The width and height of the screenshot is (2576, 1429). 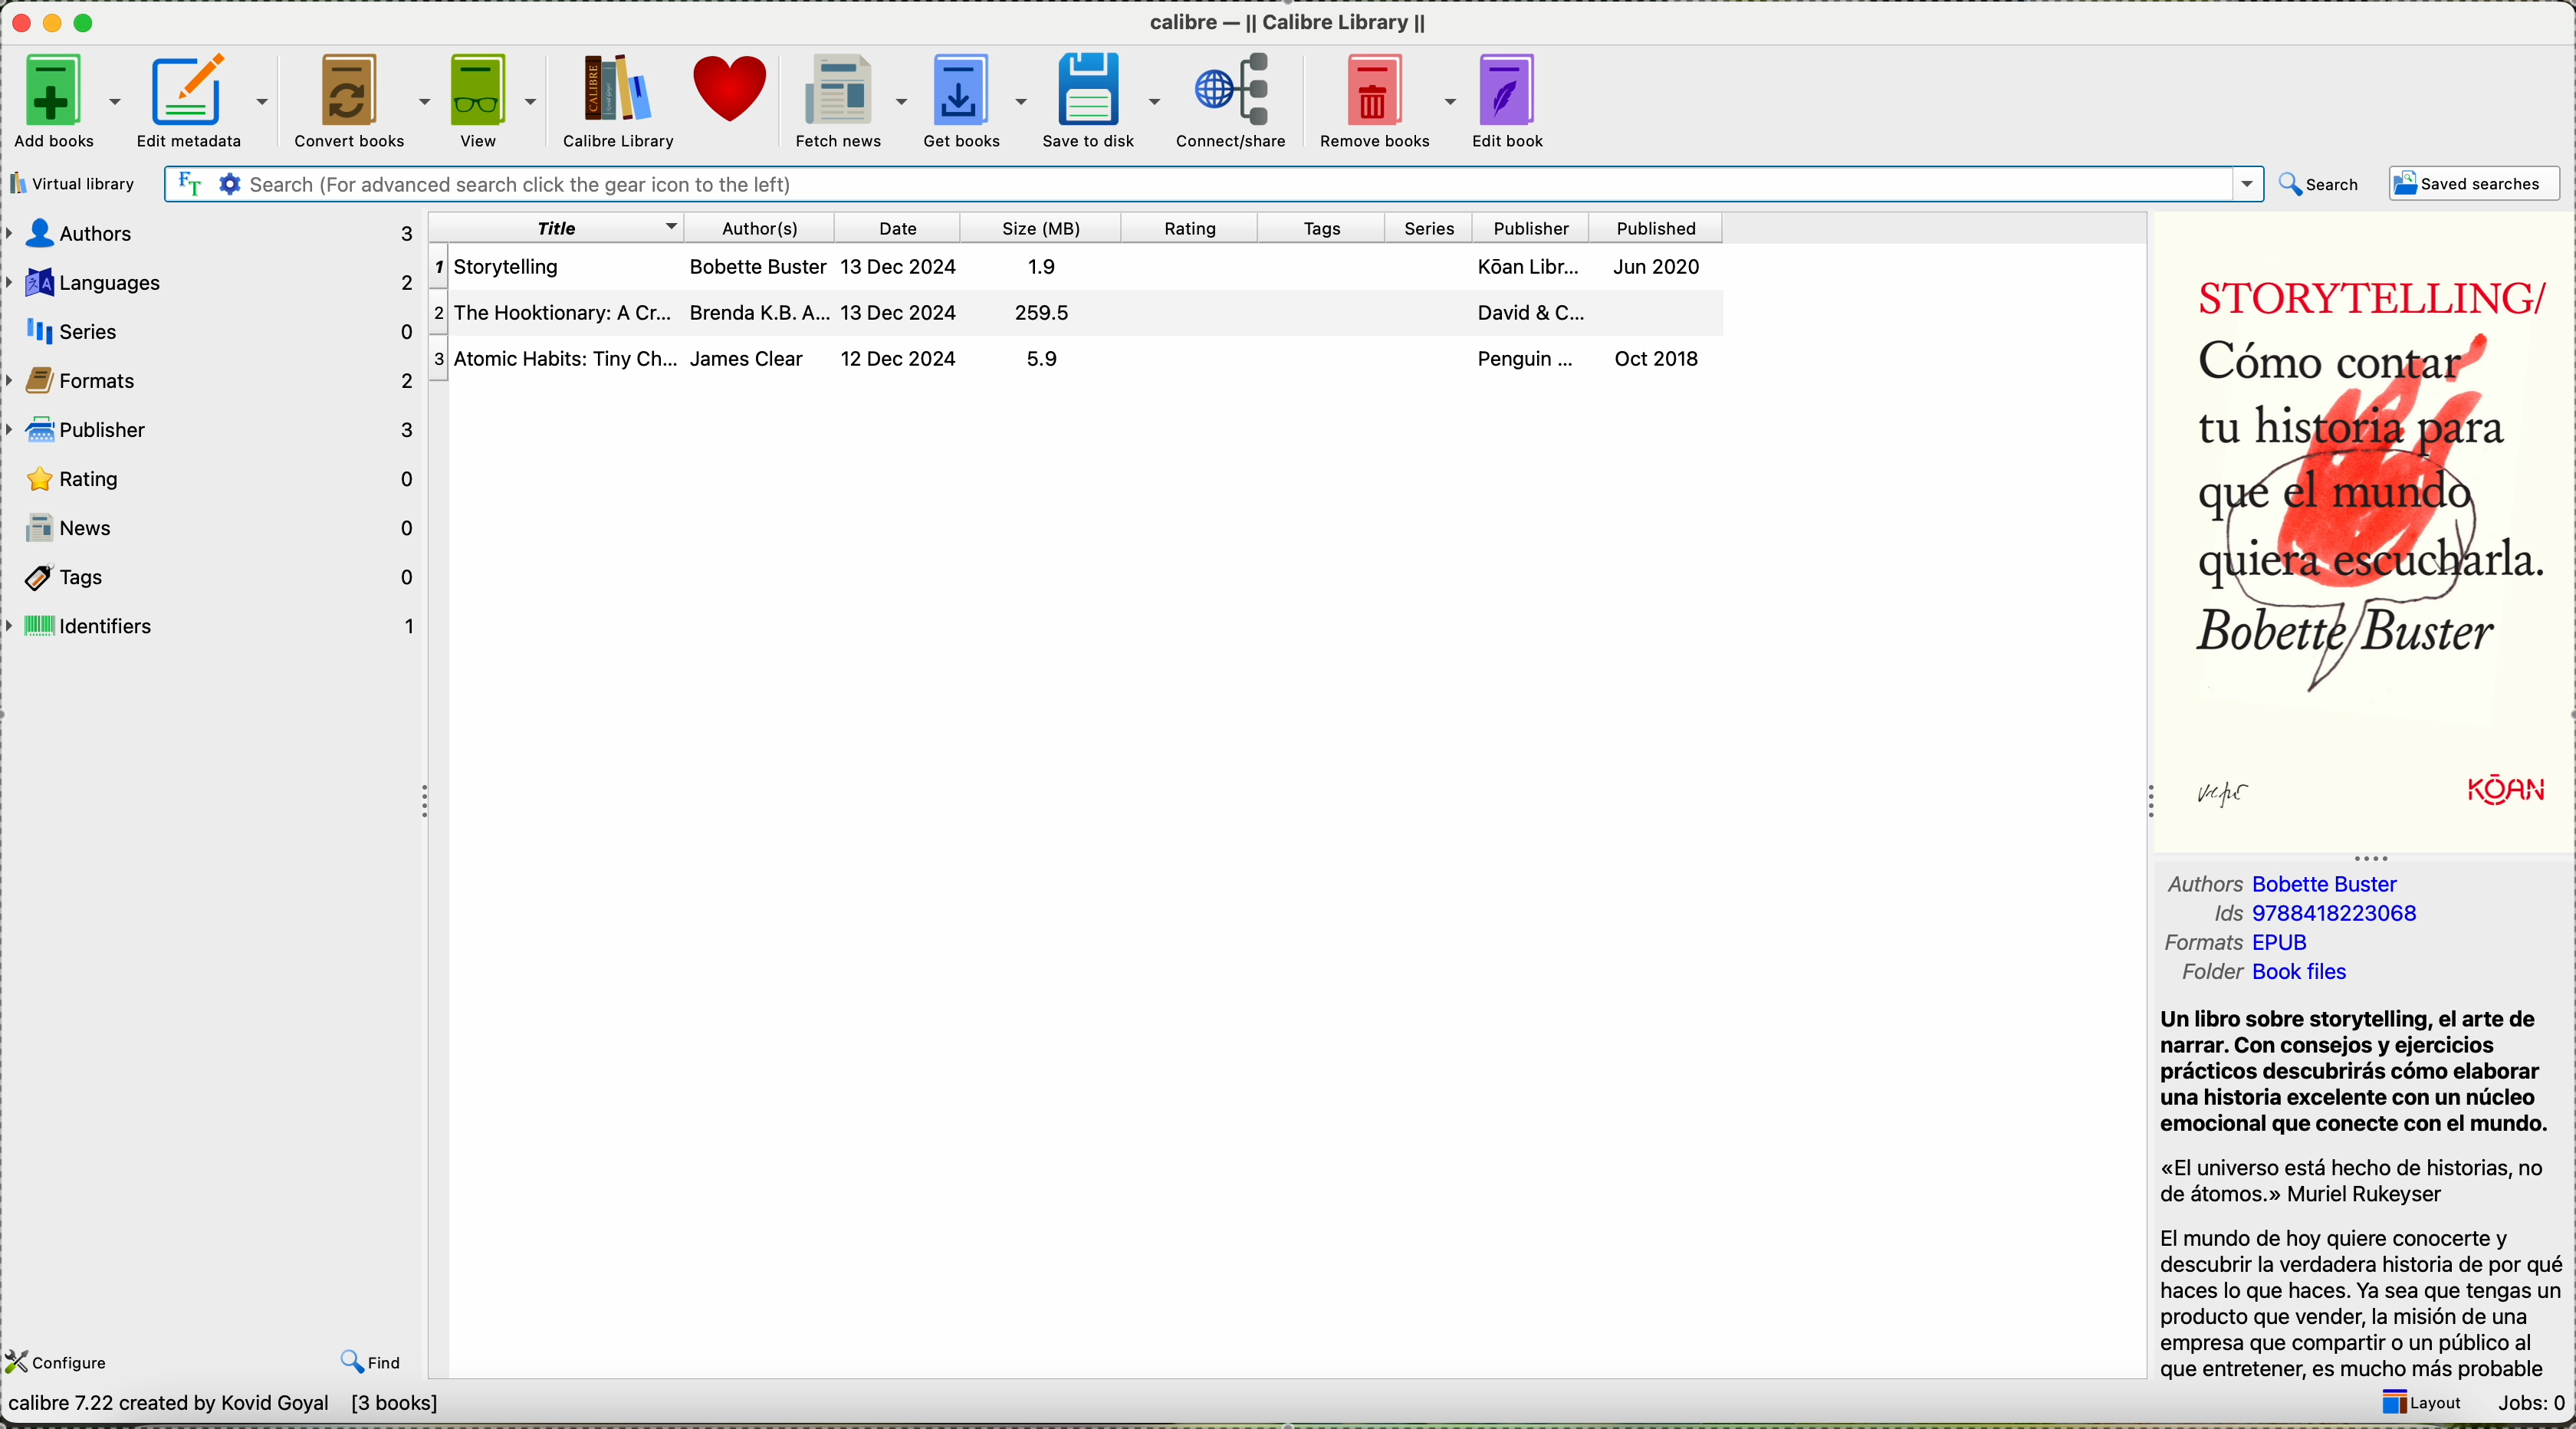 What do you see at coordinates (2244, 795) in the screenshot?
I see `sign` at bounding box center [2244, 795].